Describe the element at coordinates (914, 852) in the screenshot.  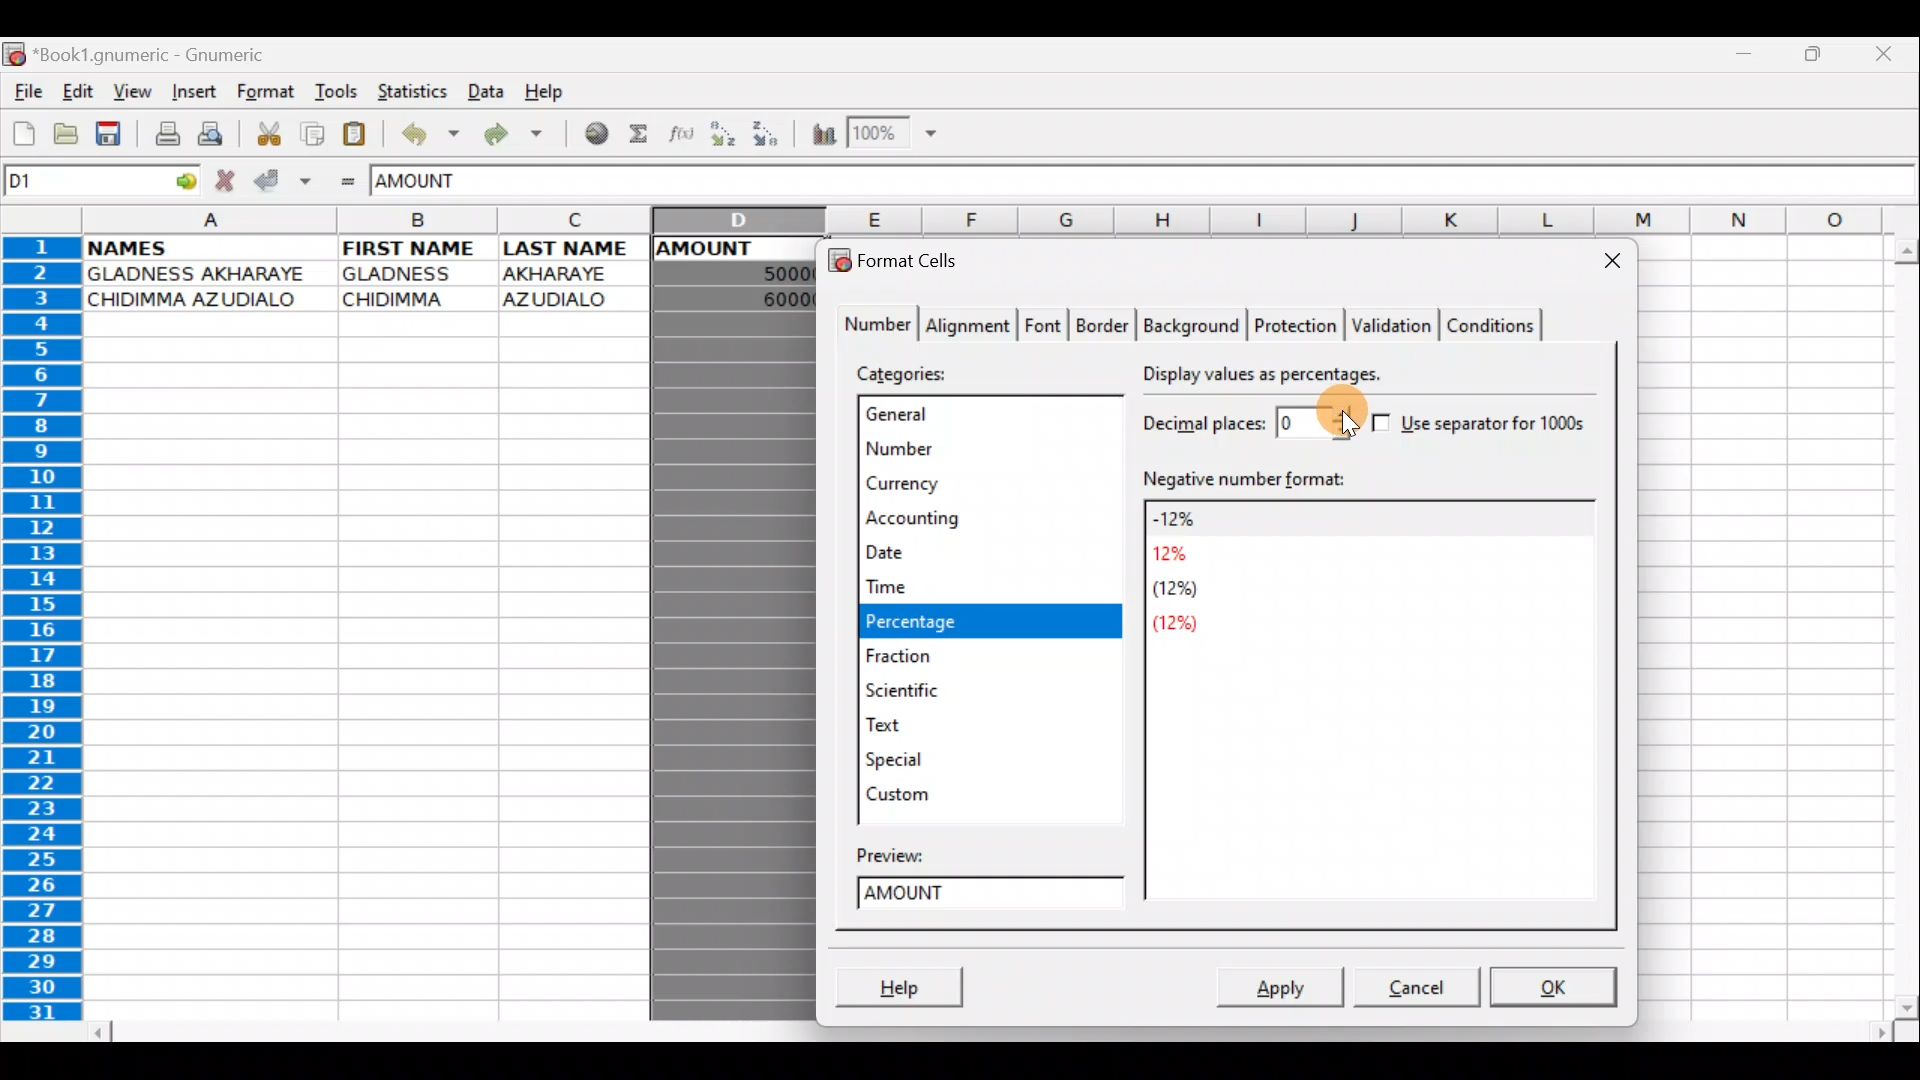
I see `Preview` at that location.